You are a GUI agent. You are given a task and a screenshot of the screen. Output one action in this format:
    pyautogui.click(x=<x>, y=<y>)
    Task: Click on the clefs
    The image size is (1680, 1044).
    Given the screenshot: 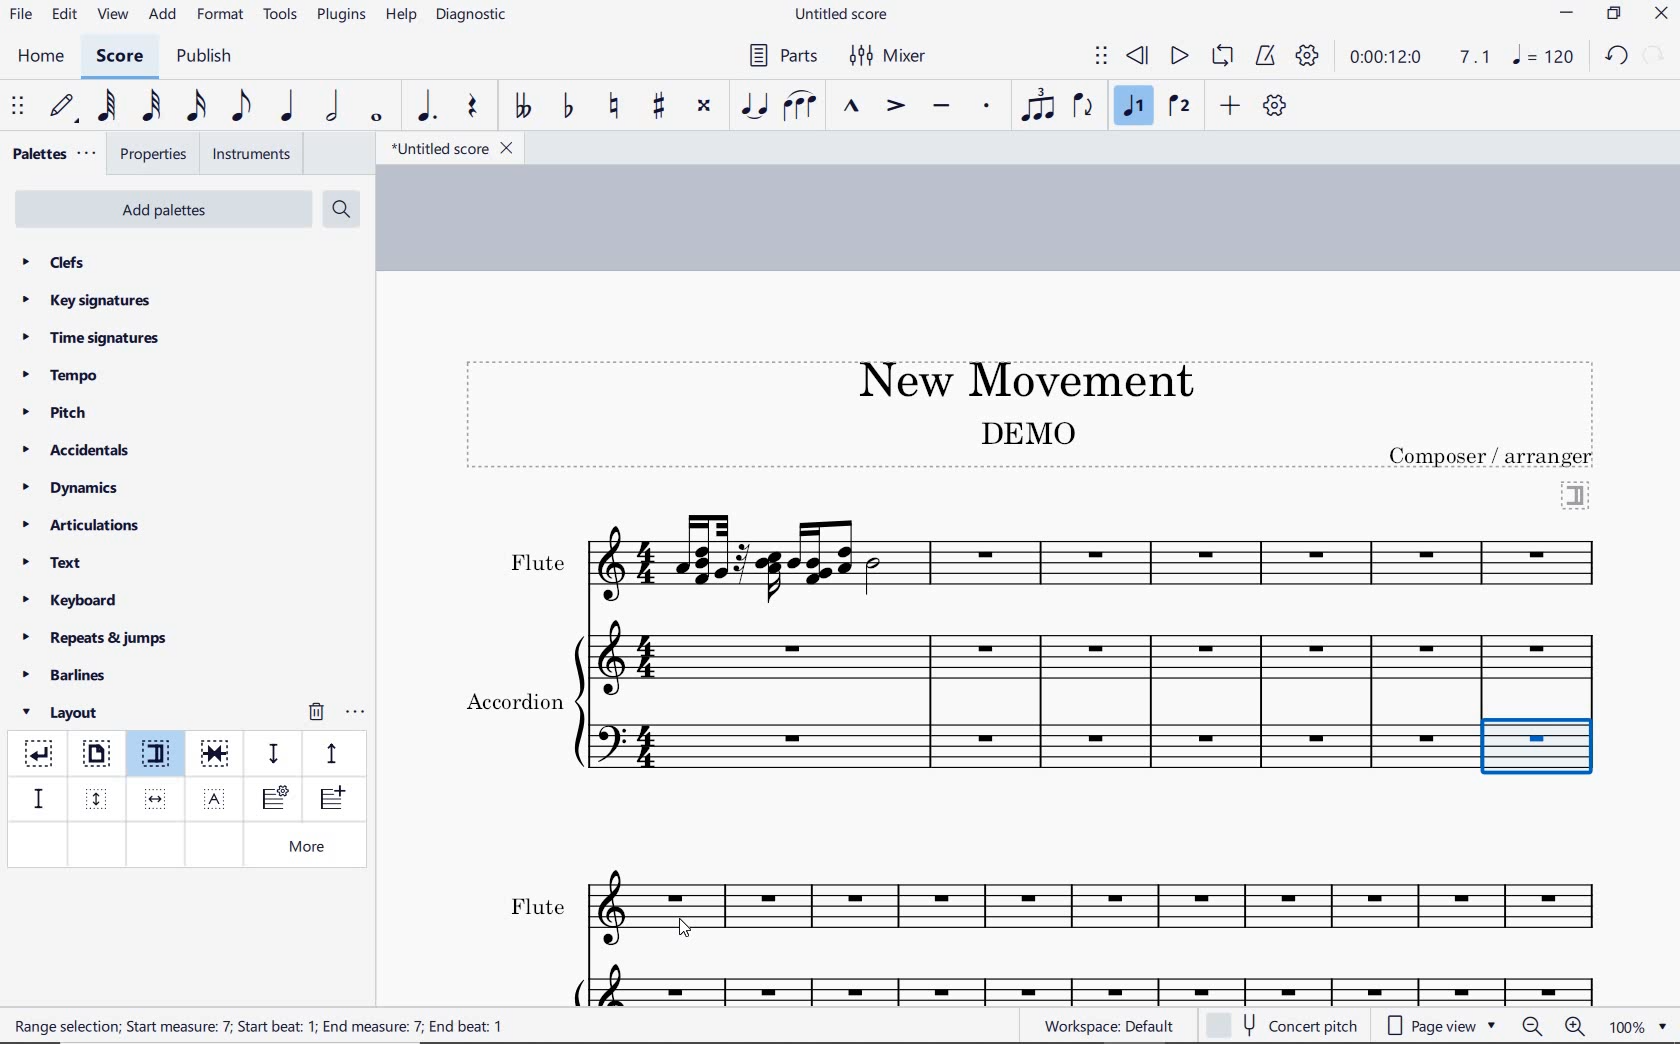 What is the action you would take?
    pyautogui.click(x=55, y=262)
    